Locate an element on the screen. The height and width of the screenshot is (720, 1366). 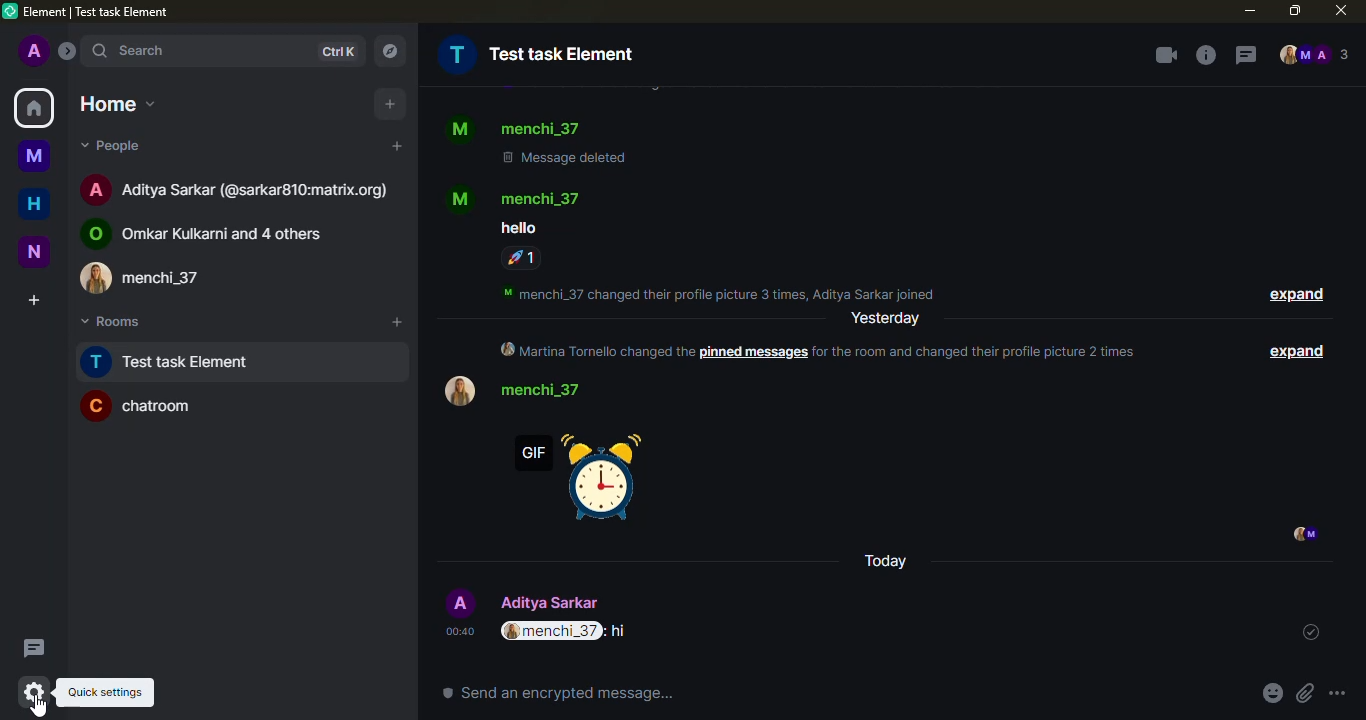
info is located at coordinates (827, 349).